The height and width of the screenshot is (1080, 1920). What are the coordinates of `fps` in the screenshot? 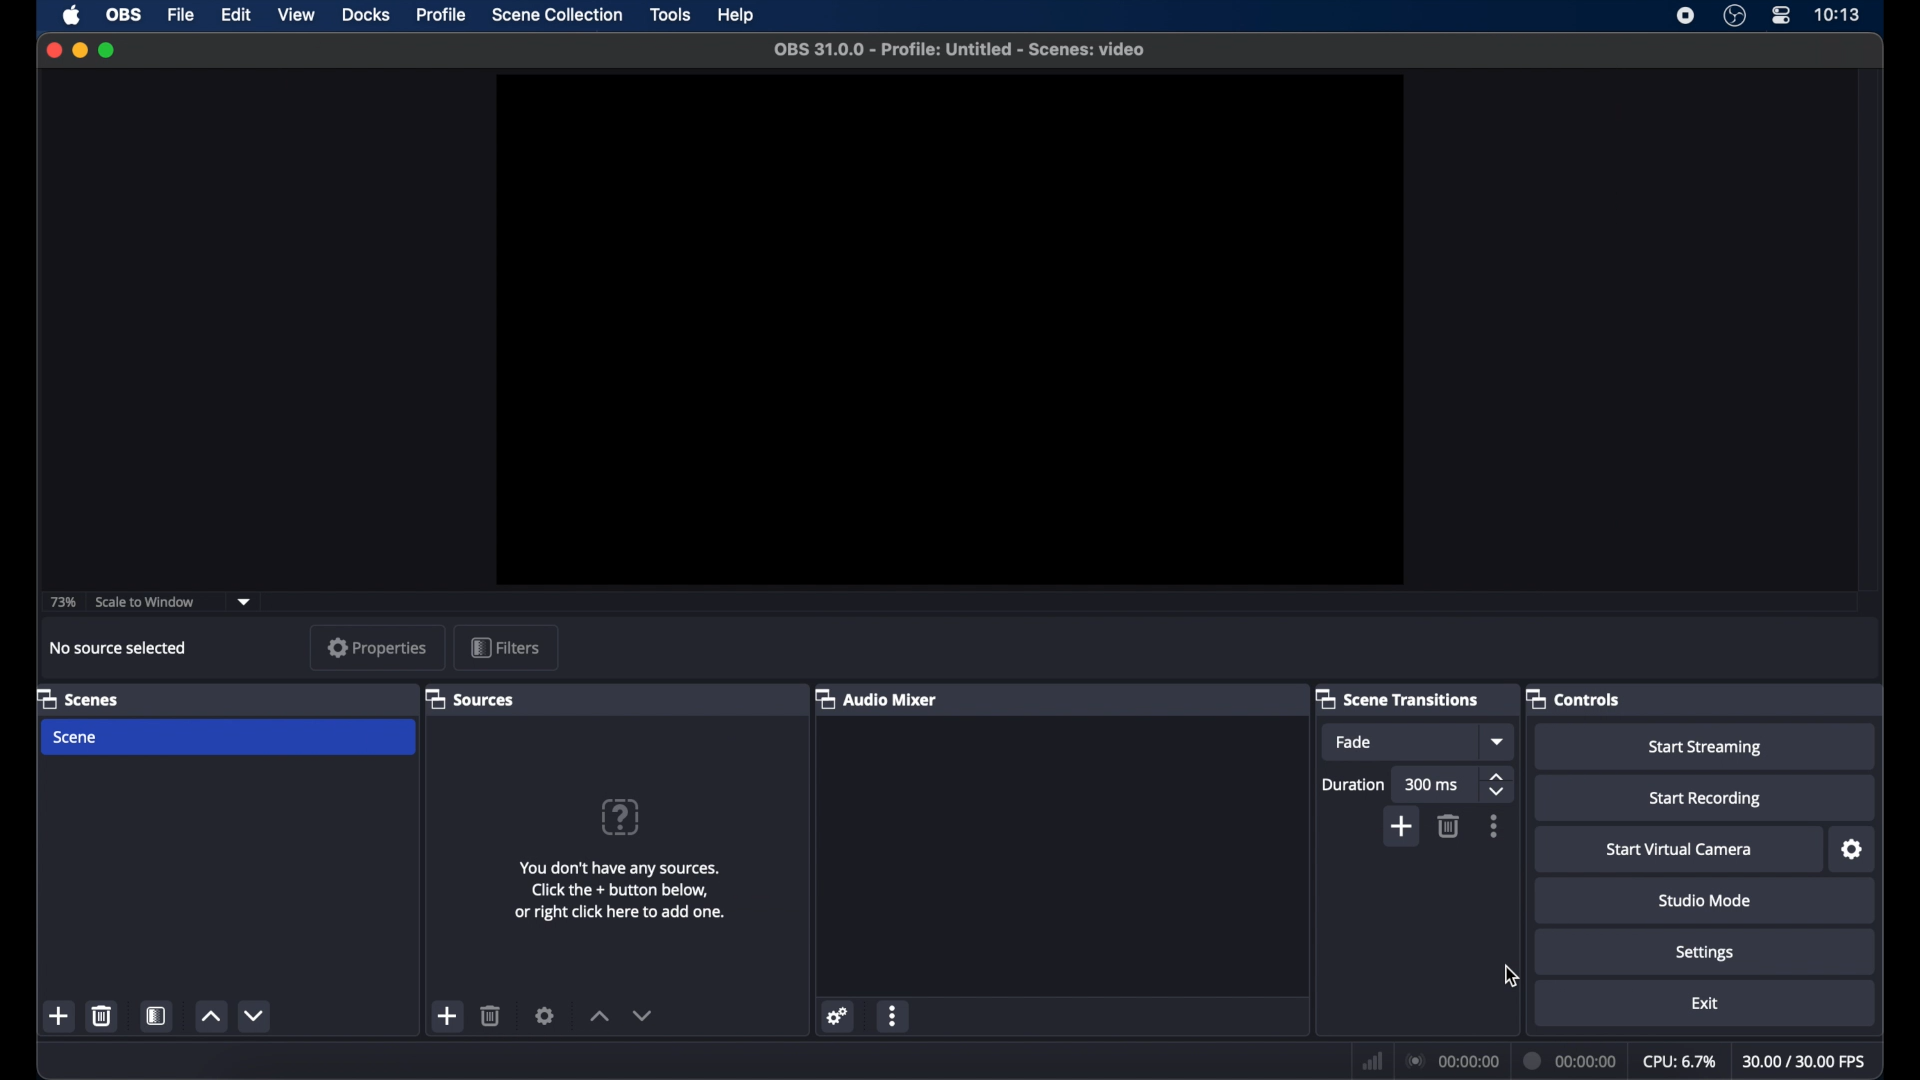 It's located at (1805, 1062).